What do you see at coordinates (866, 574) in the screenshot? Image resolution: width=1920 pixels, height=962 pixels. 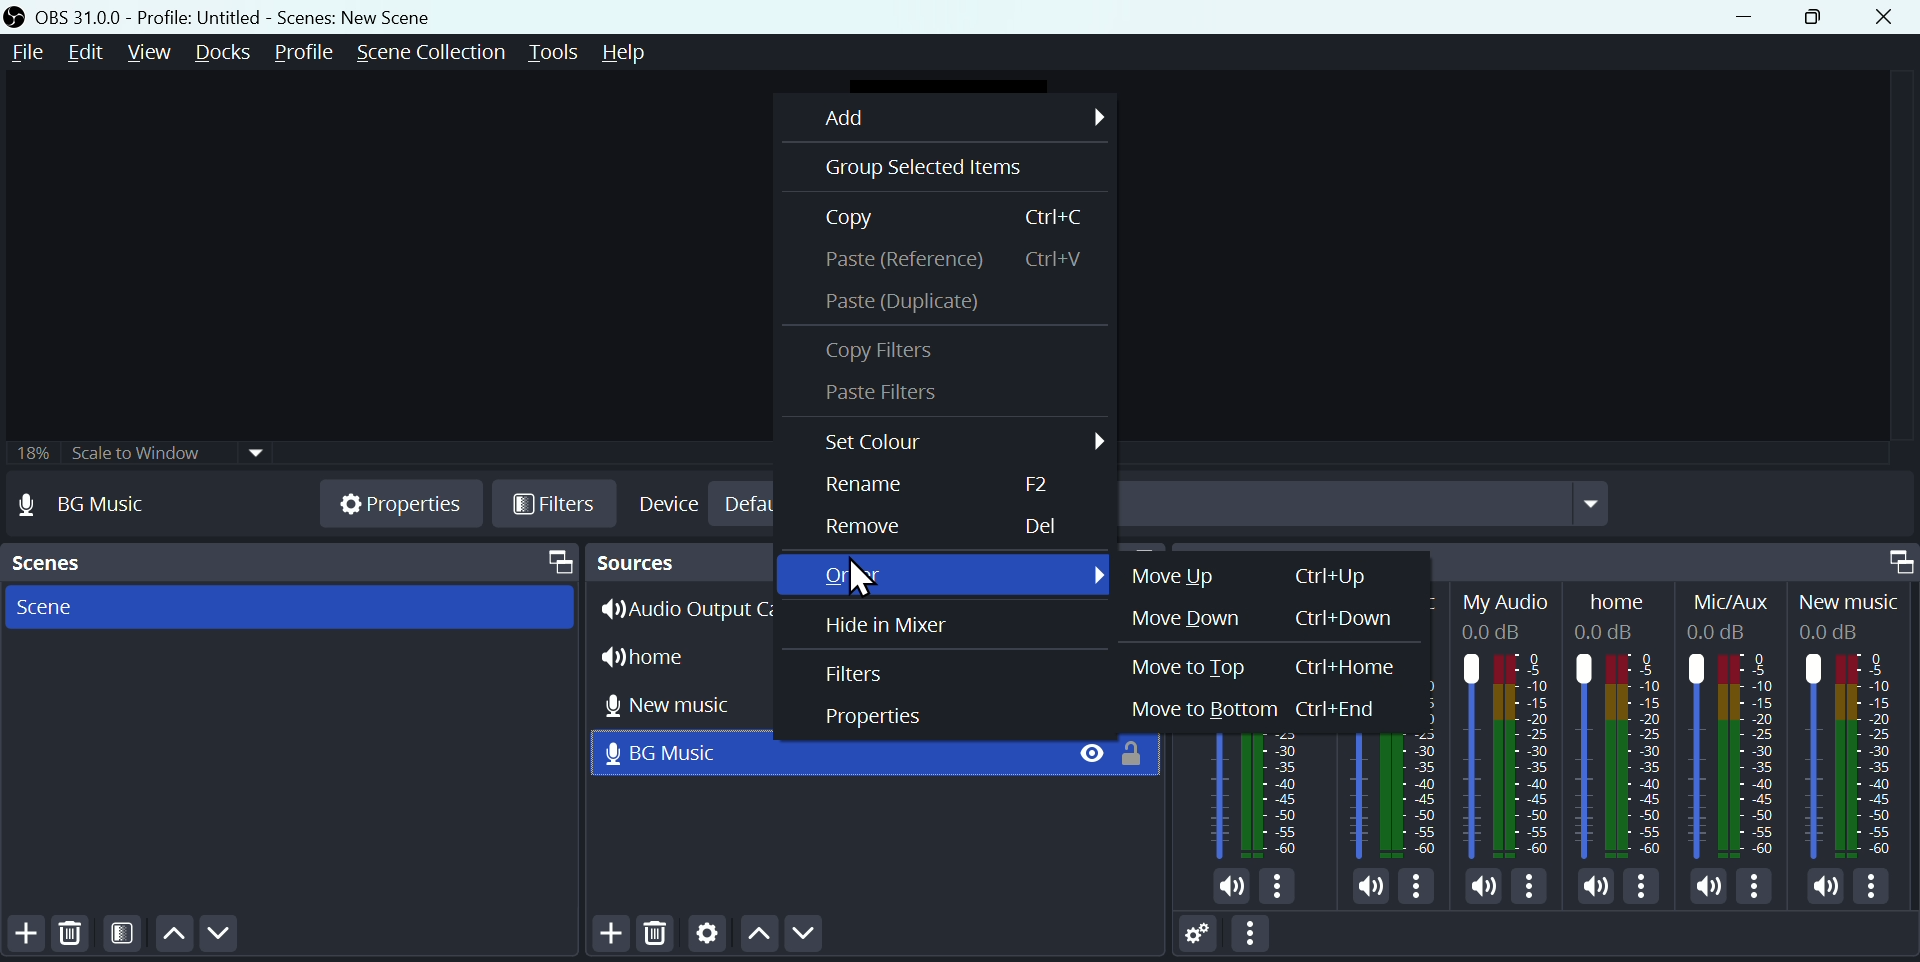 I see `Cursor` at bounding box center [866, 574].